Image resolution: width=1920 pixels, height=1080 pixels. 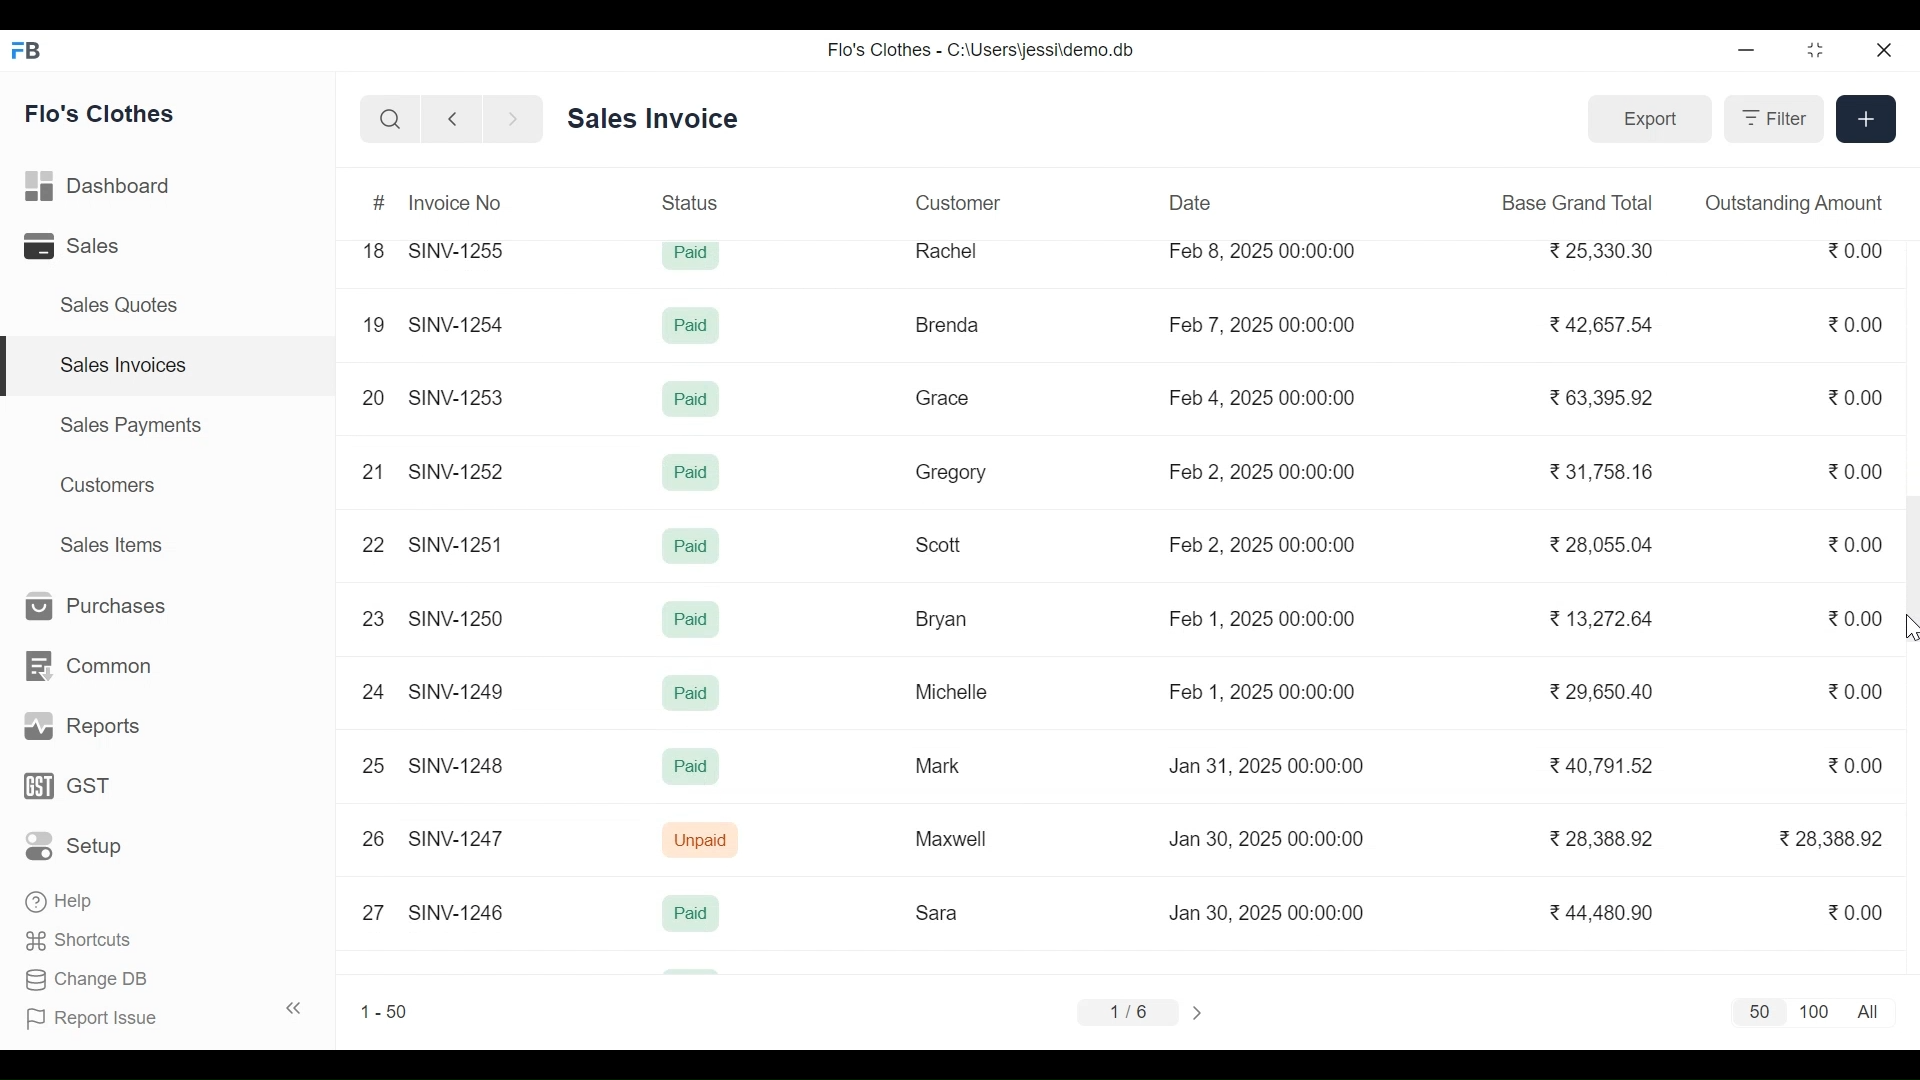 I want to click on Frappe Book Desktop Icon, so click(x=33, y=51).